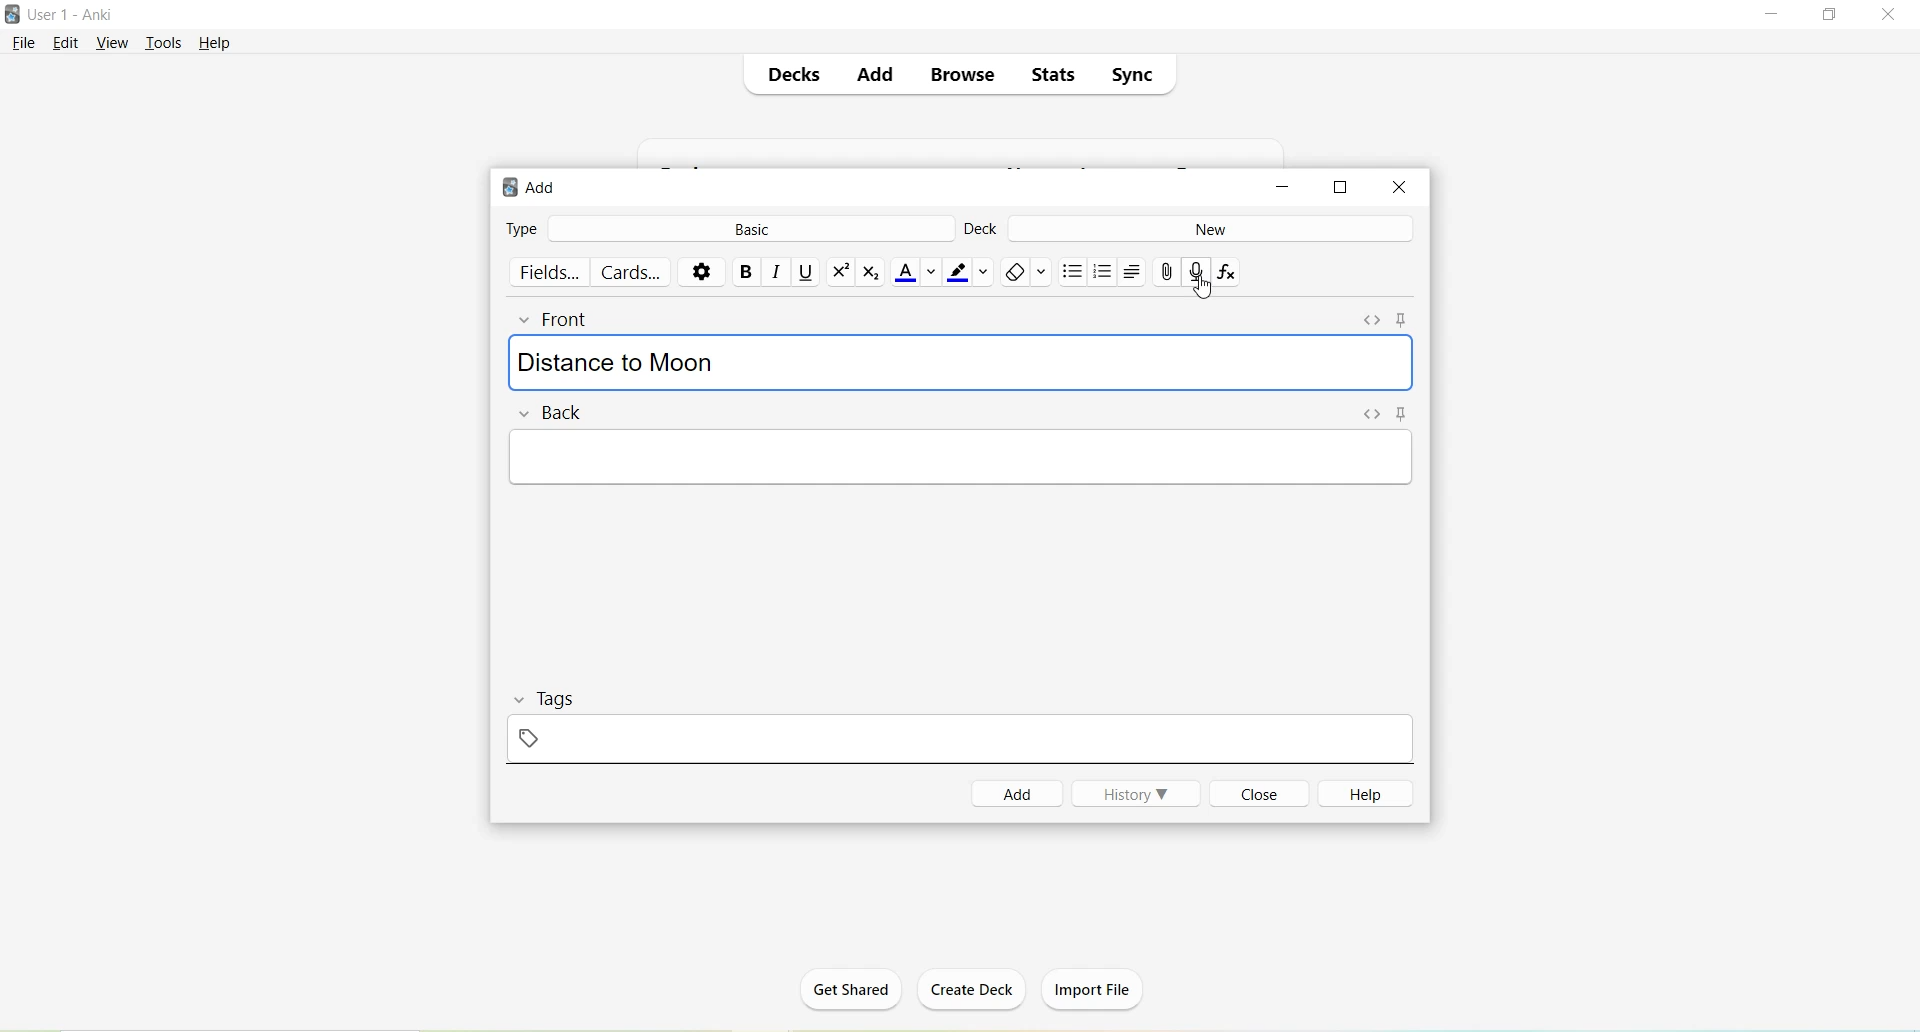 Image resolution: width=1920 pixels, height=1032 pixels. I want to click on Remove formatting, so click(1025, 275).